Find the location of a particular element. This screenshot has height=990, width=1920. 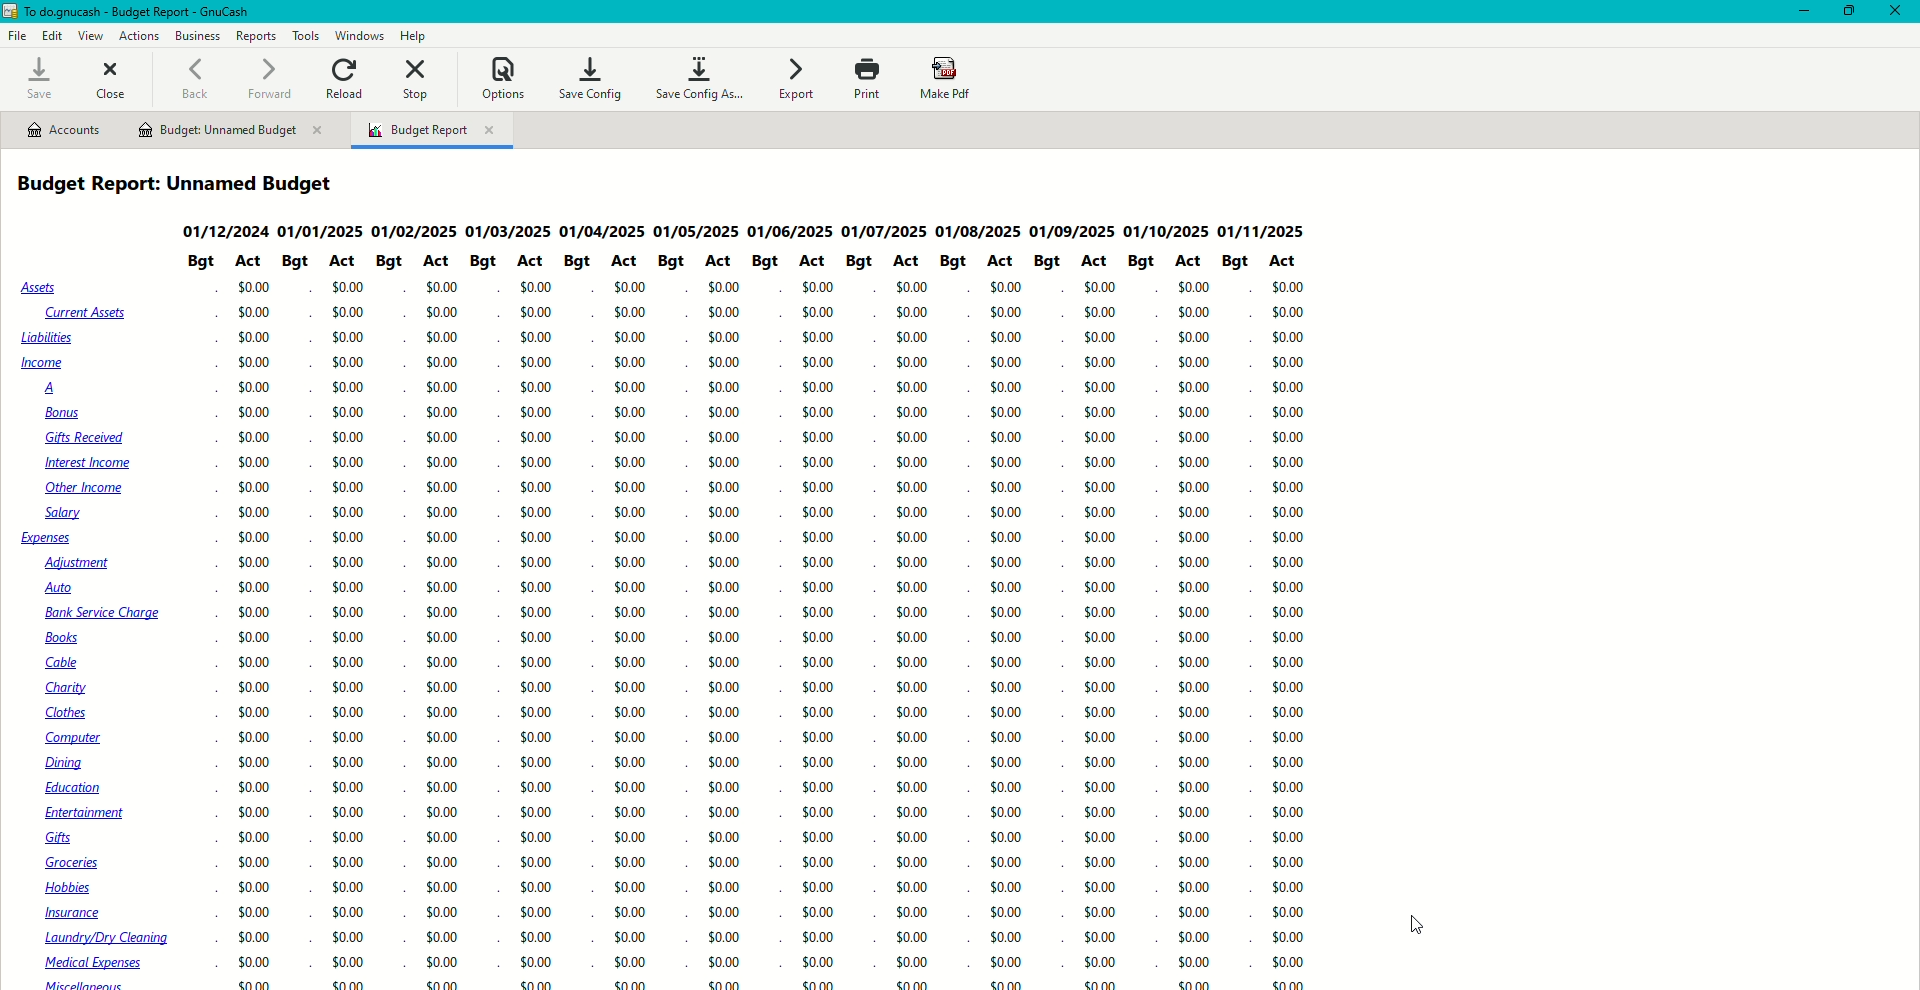

Back is located at coordinates (194, 80).